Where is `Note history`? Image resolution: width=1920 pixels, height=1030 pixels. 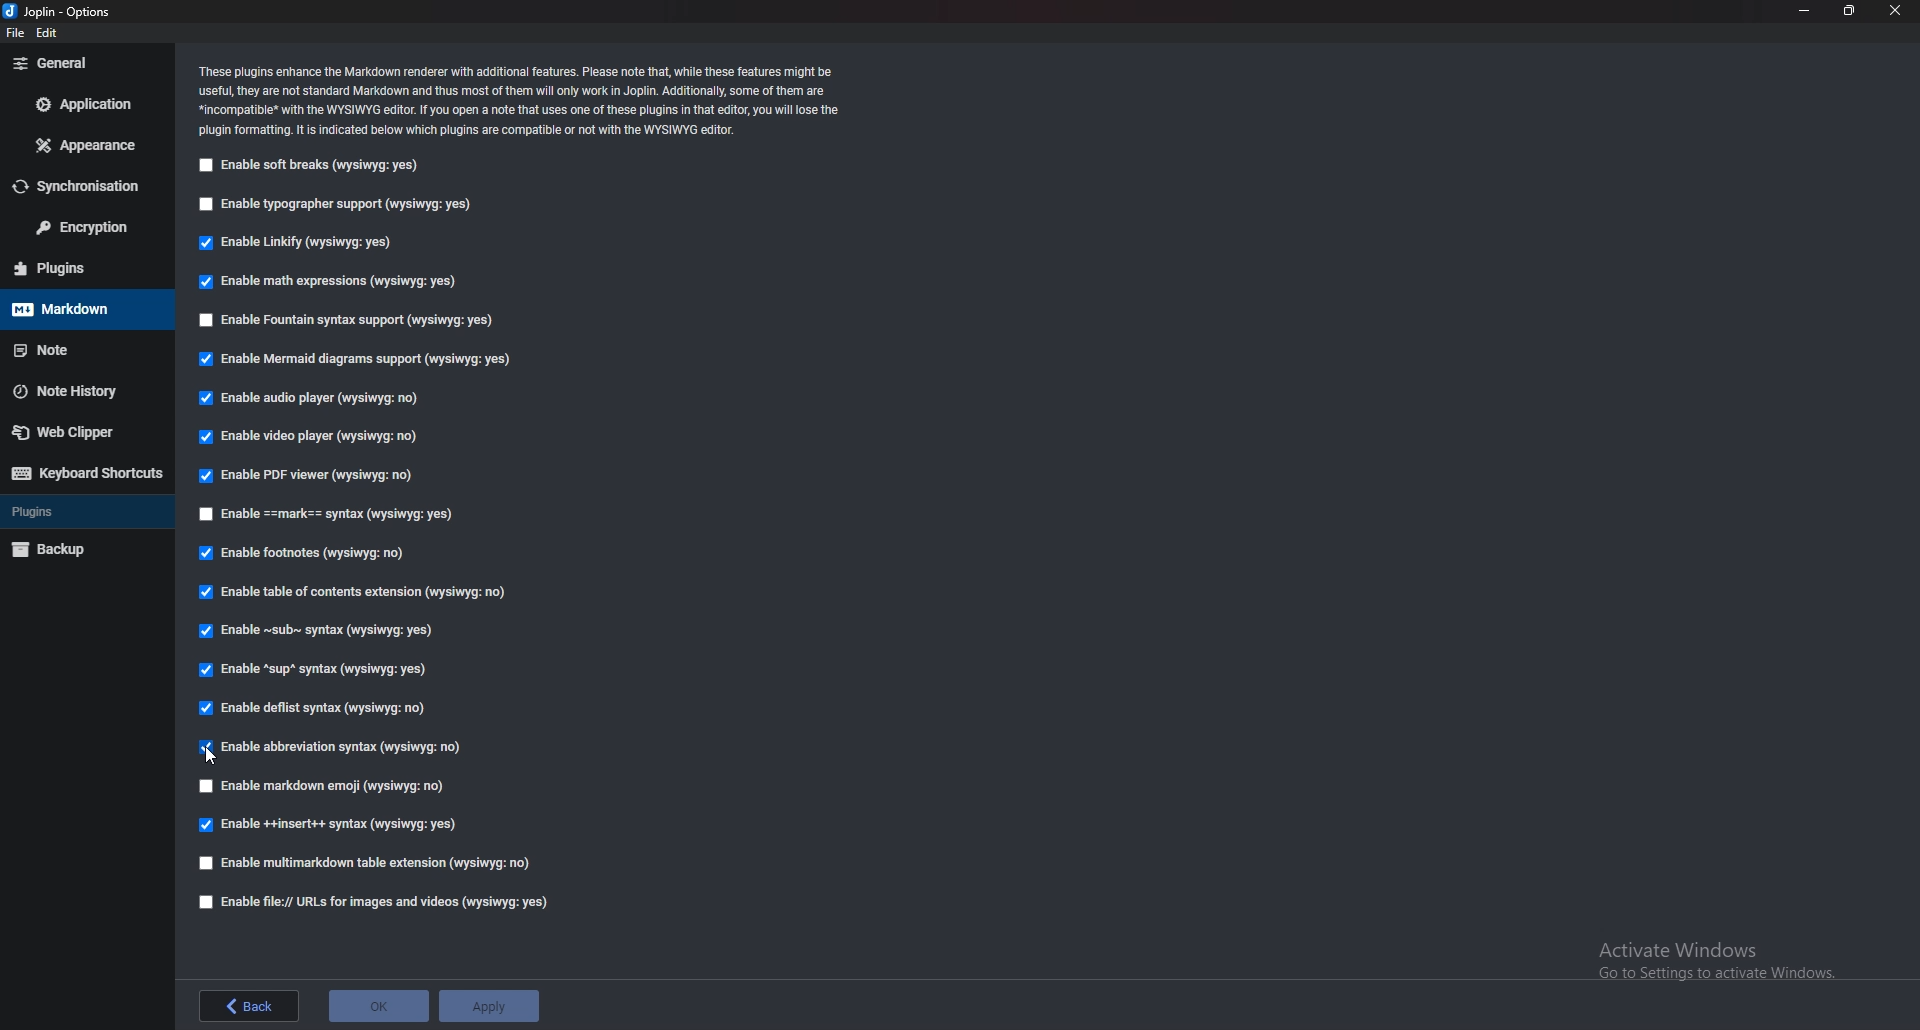 Note history is located at coordinates (89, 390).